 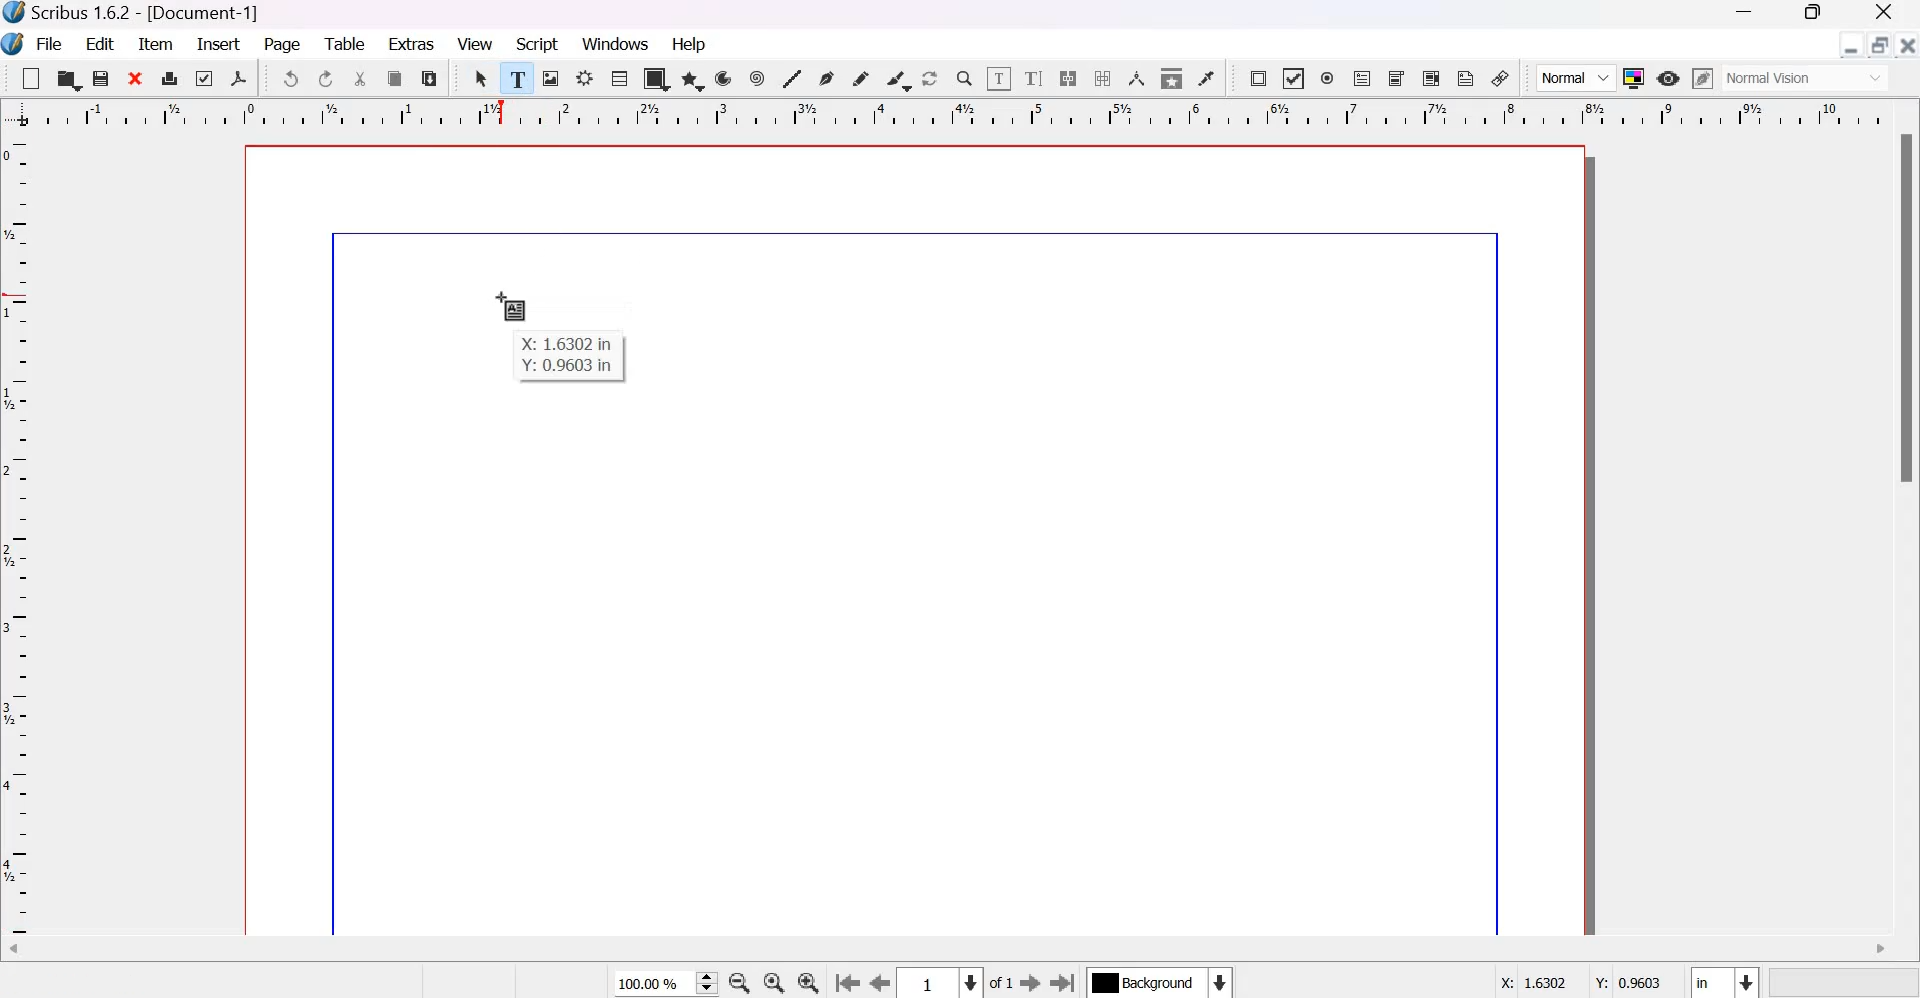 What do you see at coordinates (1626, 979) in the screenshot?
I see `Y: 0.9603` at bounding box center [1626, 979].